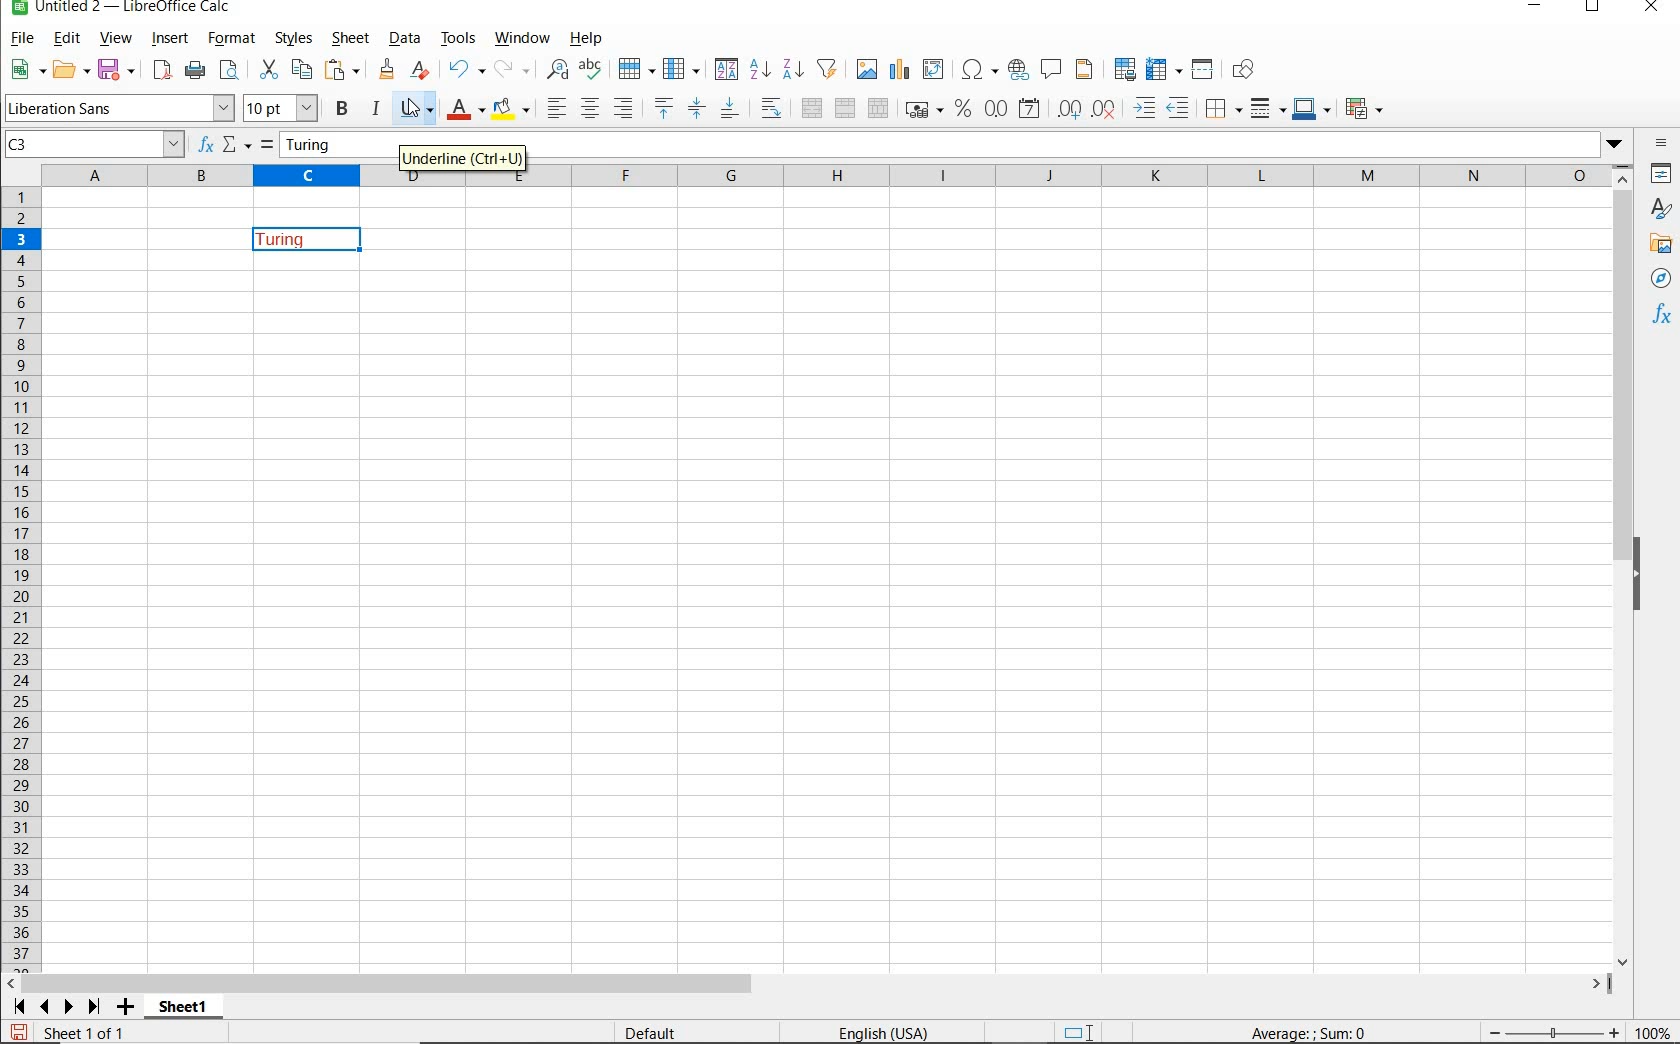  Describe the element at coordinates (509, 69) in the screenshot. I see `REDO` at that location.